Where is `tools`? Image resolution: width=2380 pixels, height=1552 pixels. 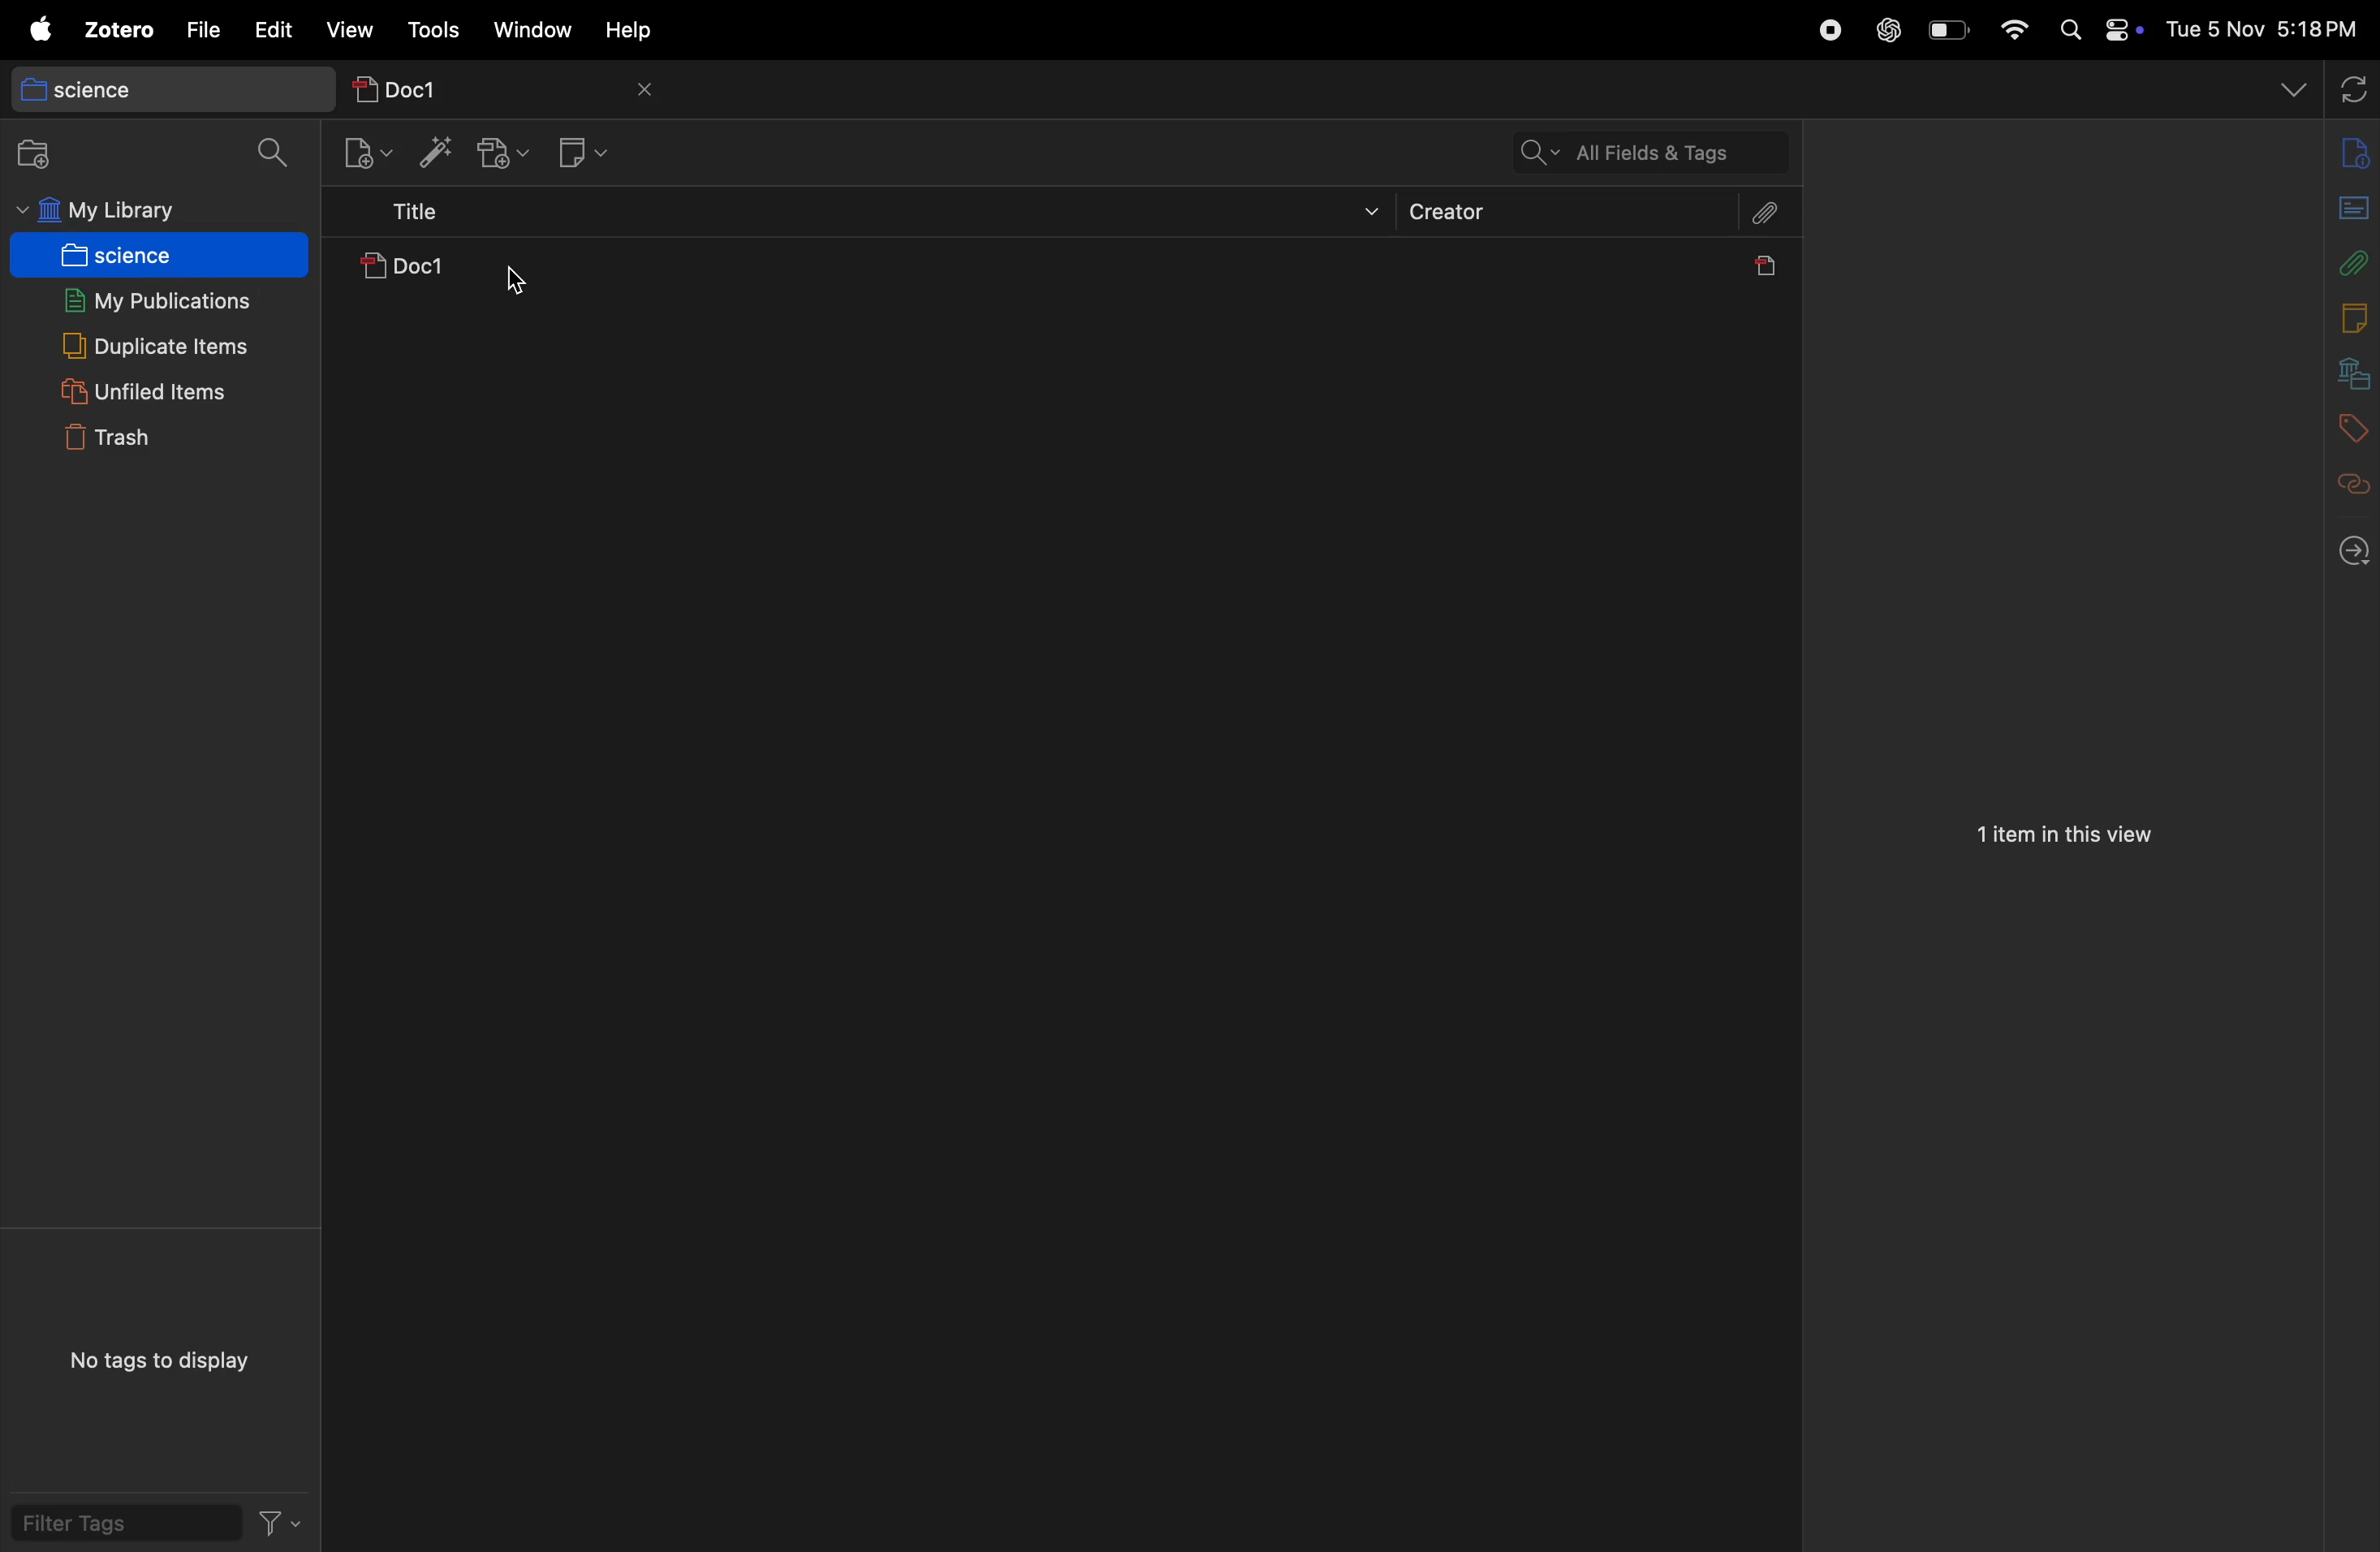
tools is located at coordinates (438, 25).